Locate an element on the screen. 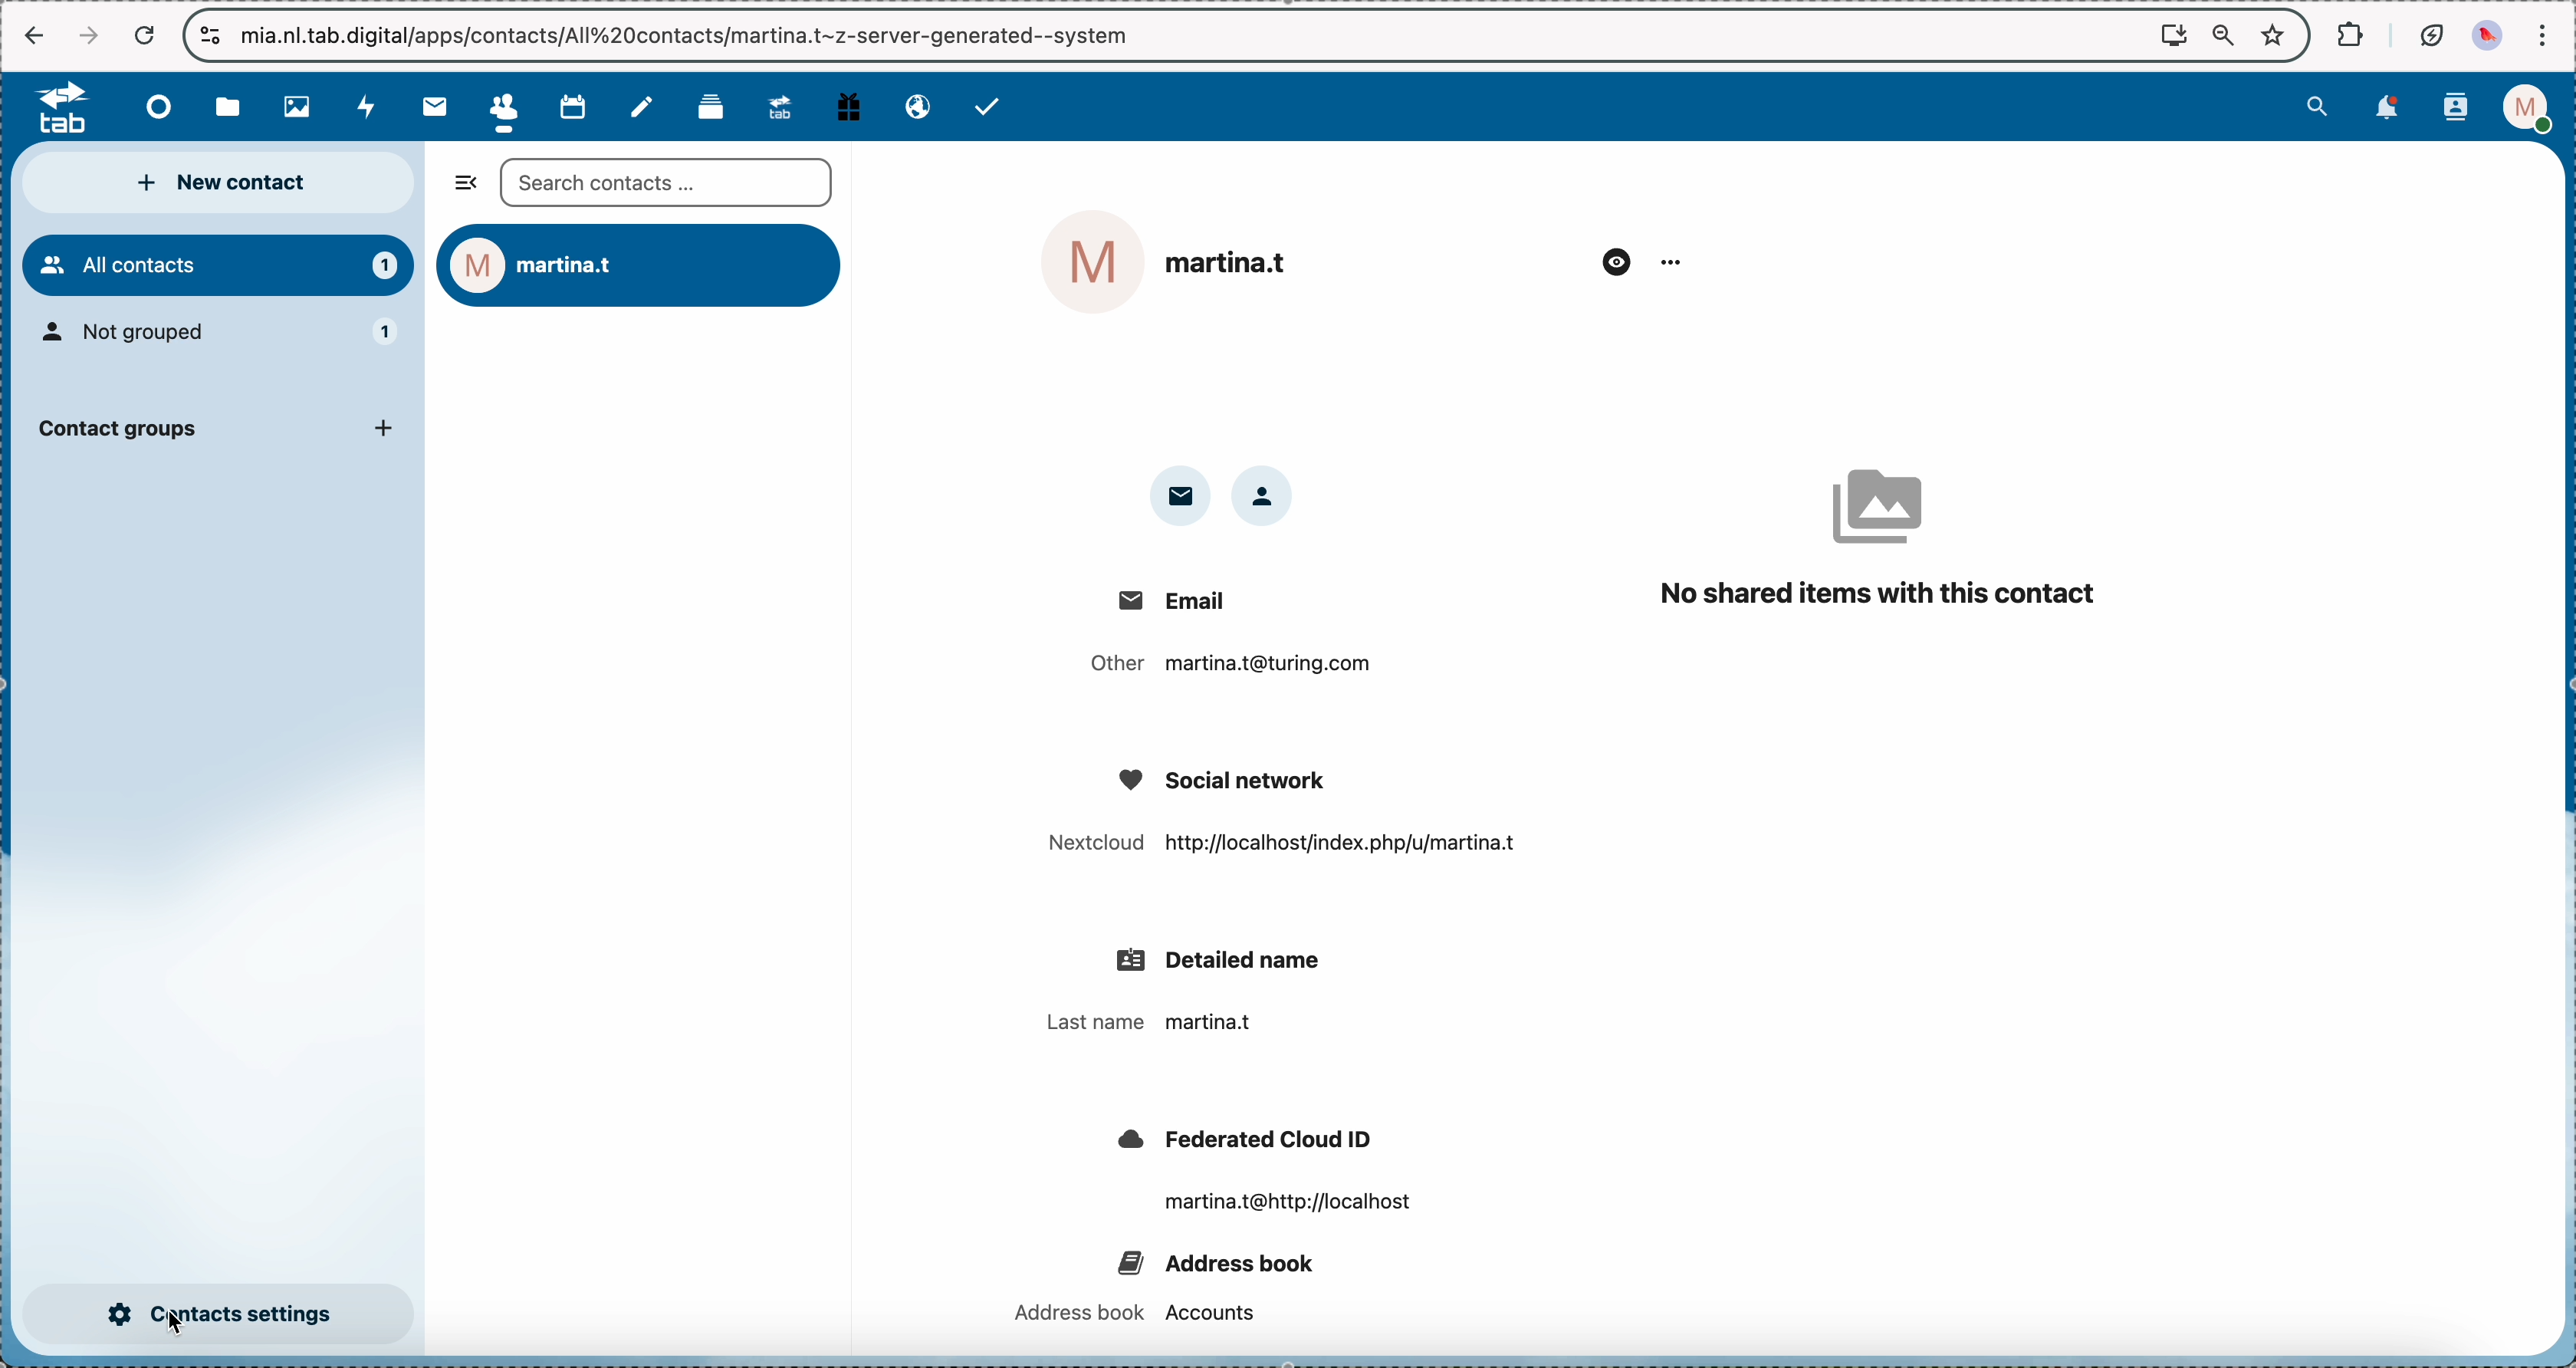 The height and width of the screenshot is (1368, 2576). cancel is located at coordinates (146, 35).